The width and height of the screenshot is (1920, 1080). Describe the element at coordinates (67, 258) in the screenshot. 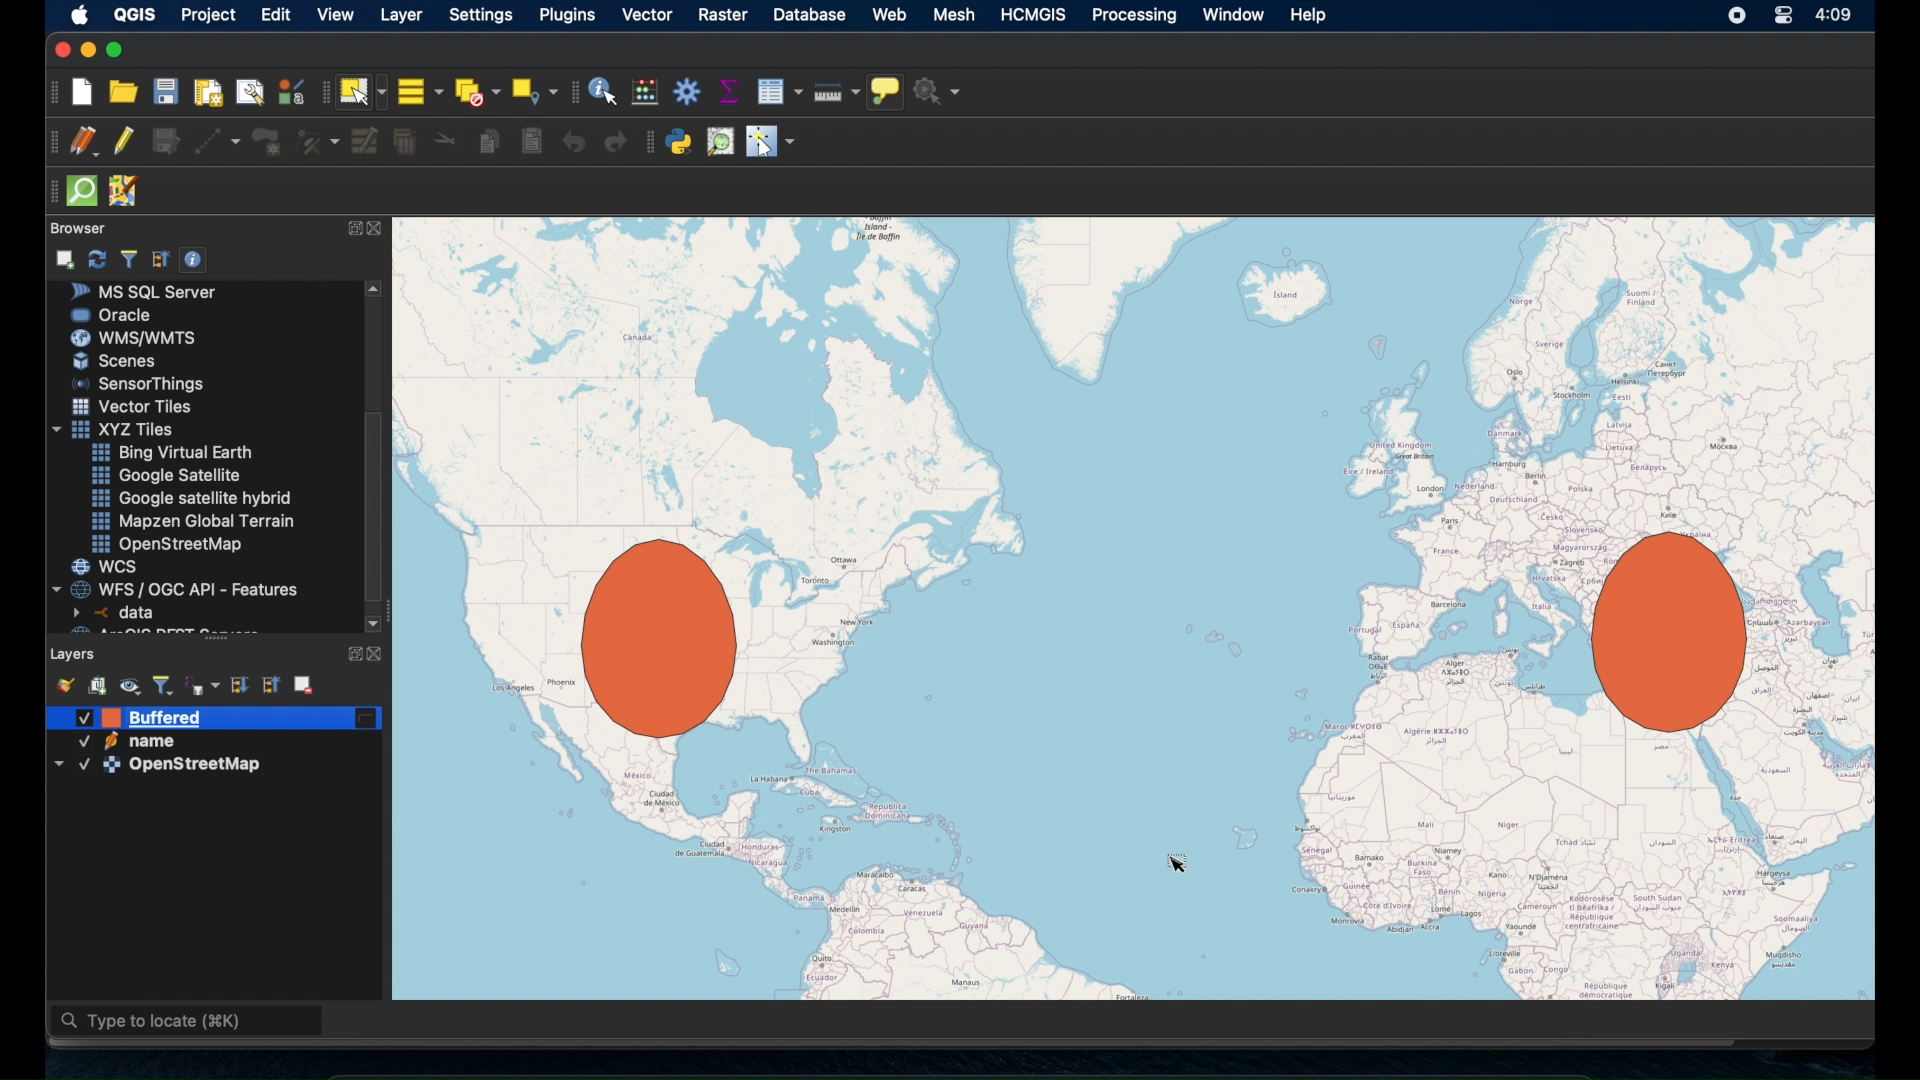

I see `add selected layers` at that location.